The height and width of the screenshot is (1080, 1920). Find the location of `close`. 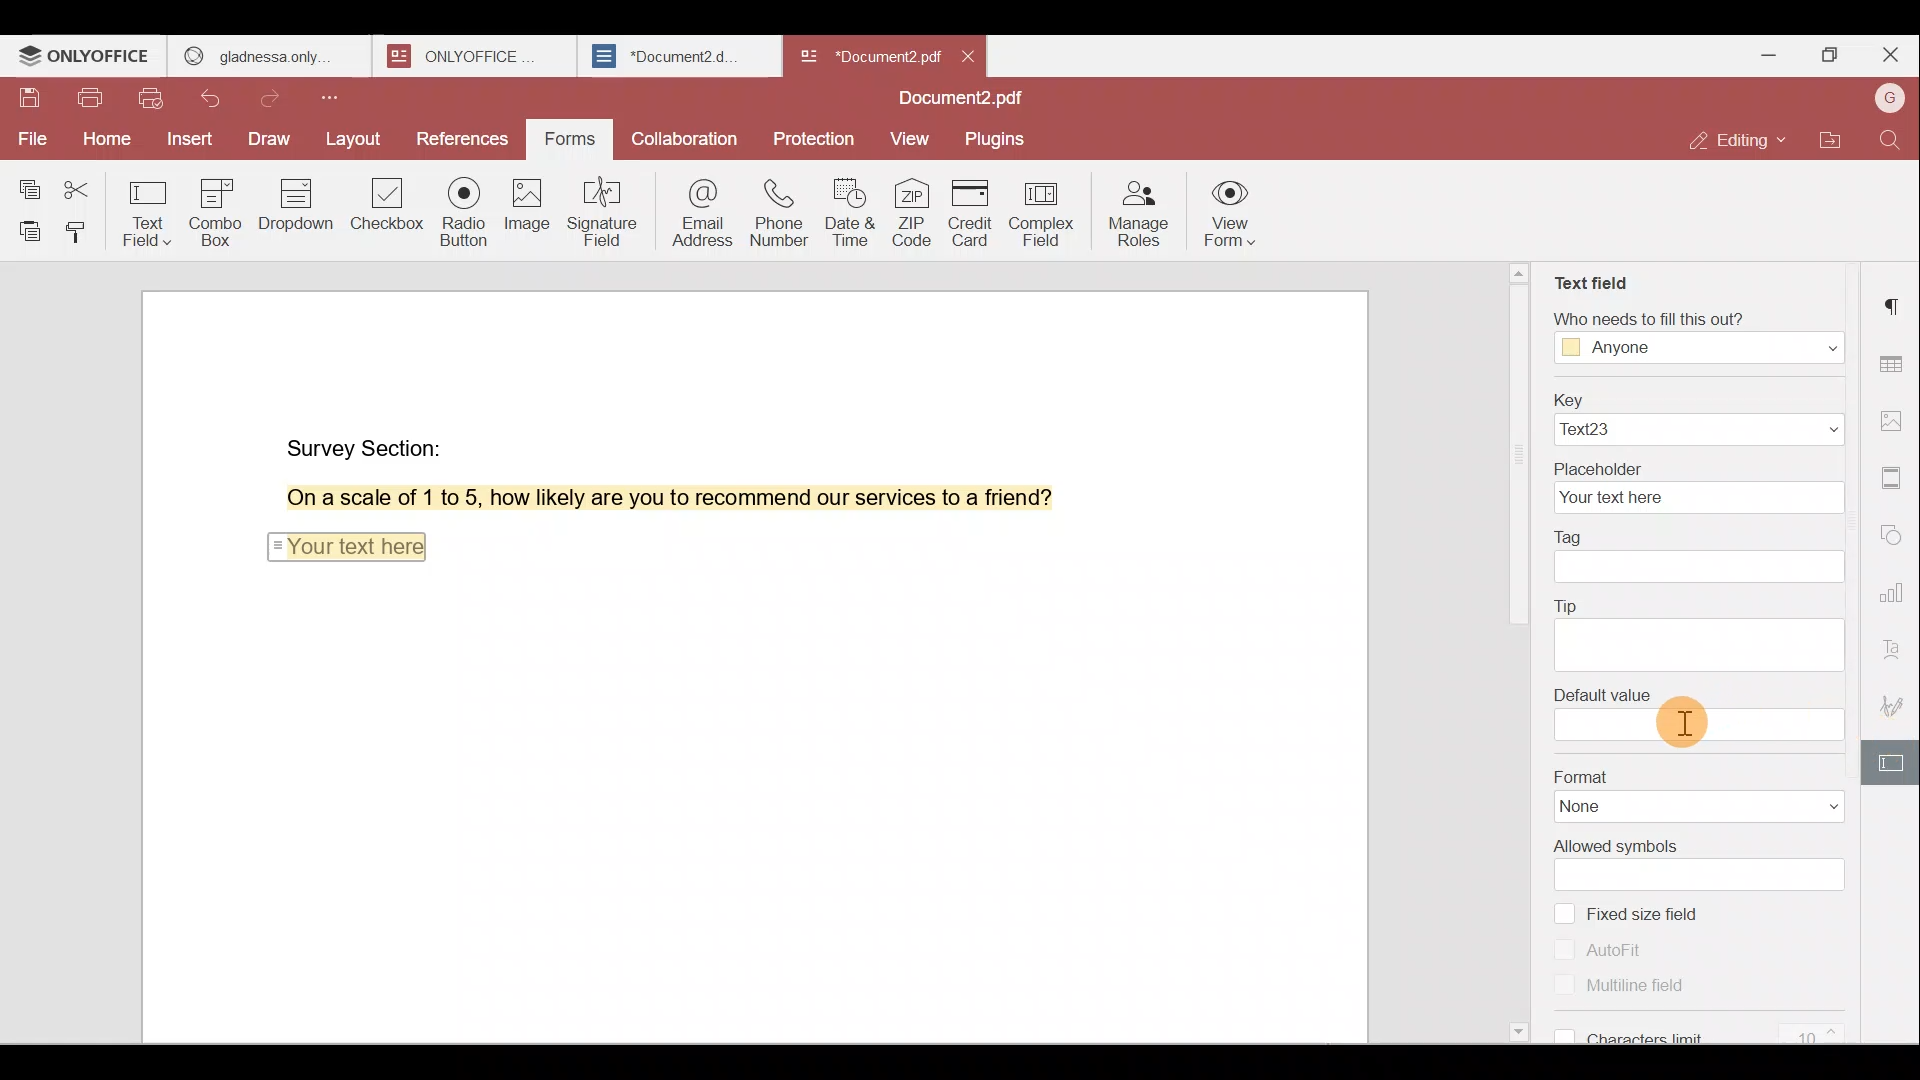

close is located at coordinates (968, 56).